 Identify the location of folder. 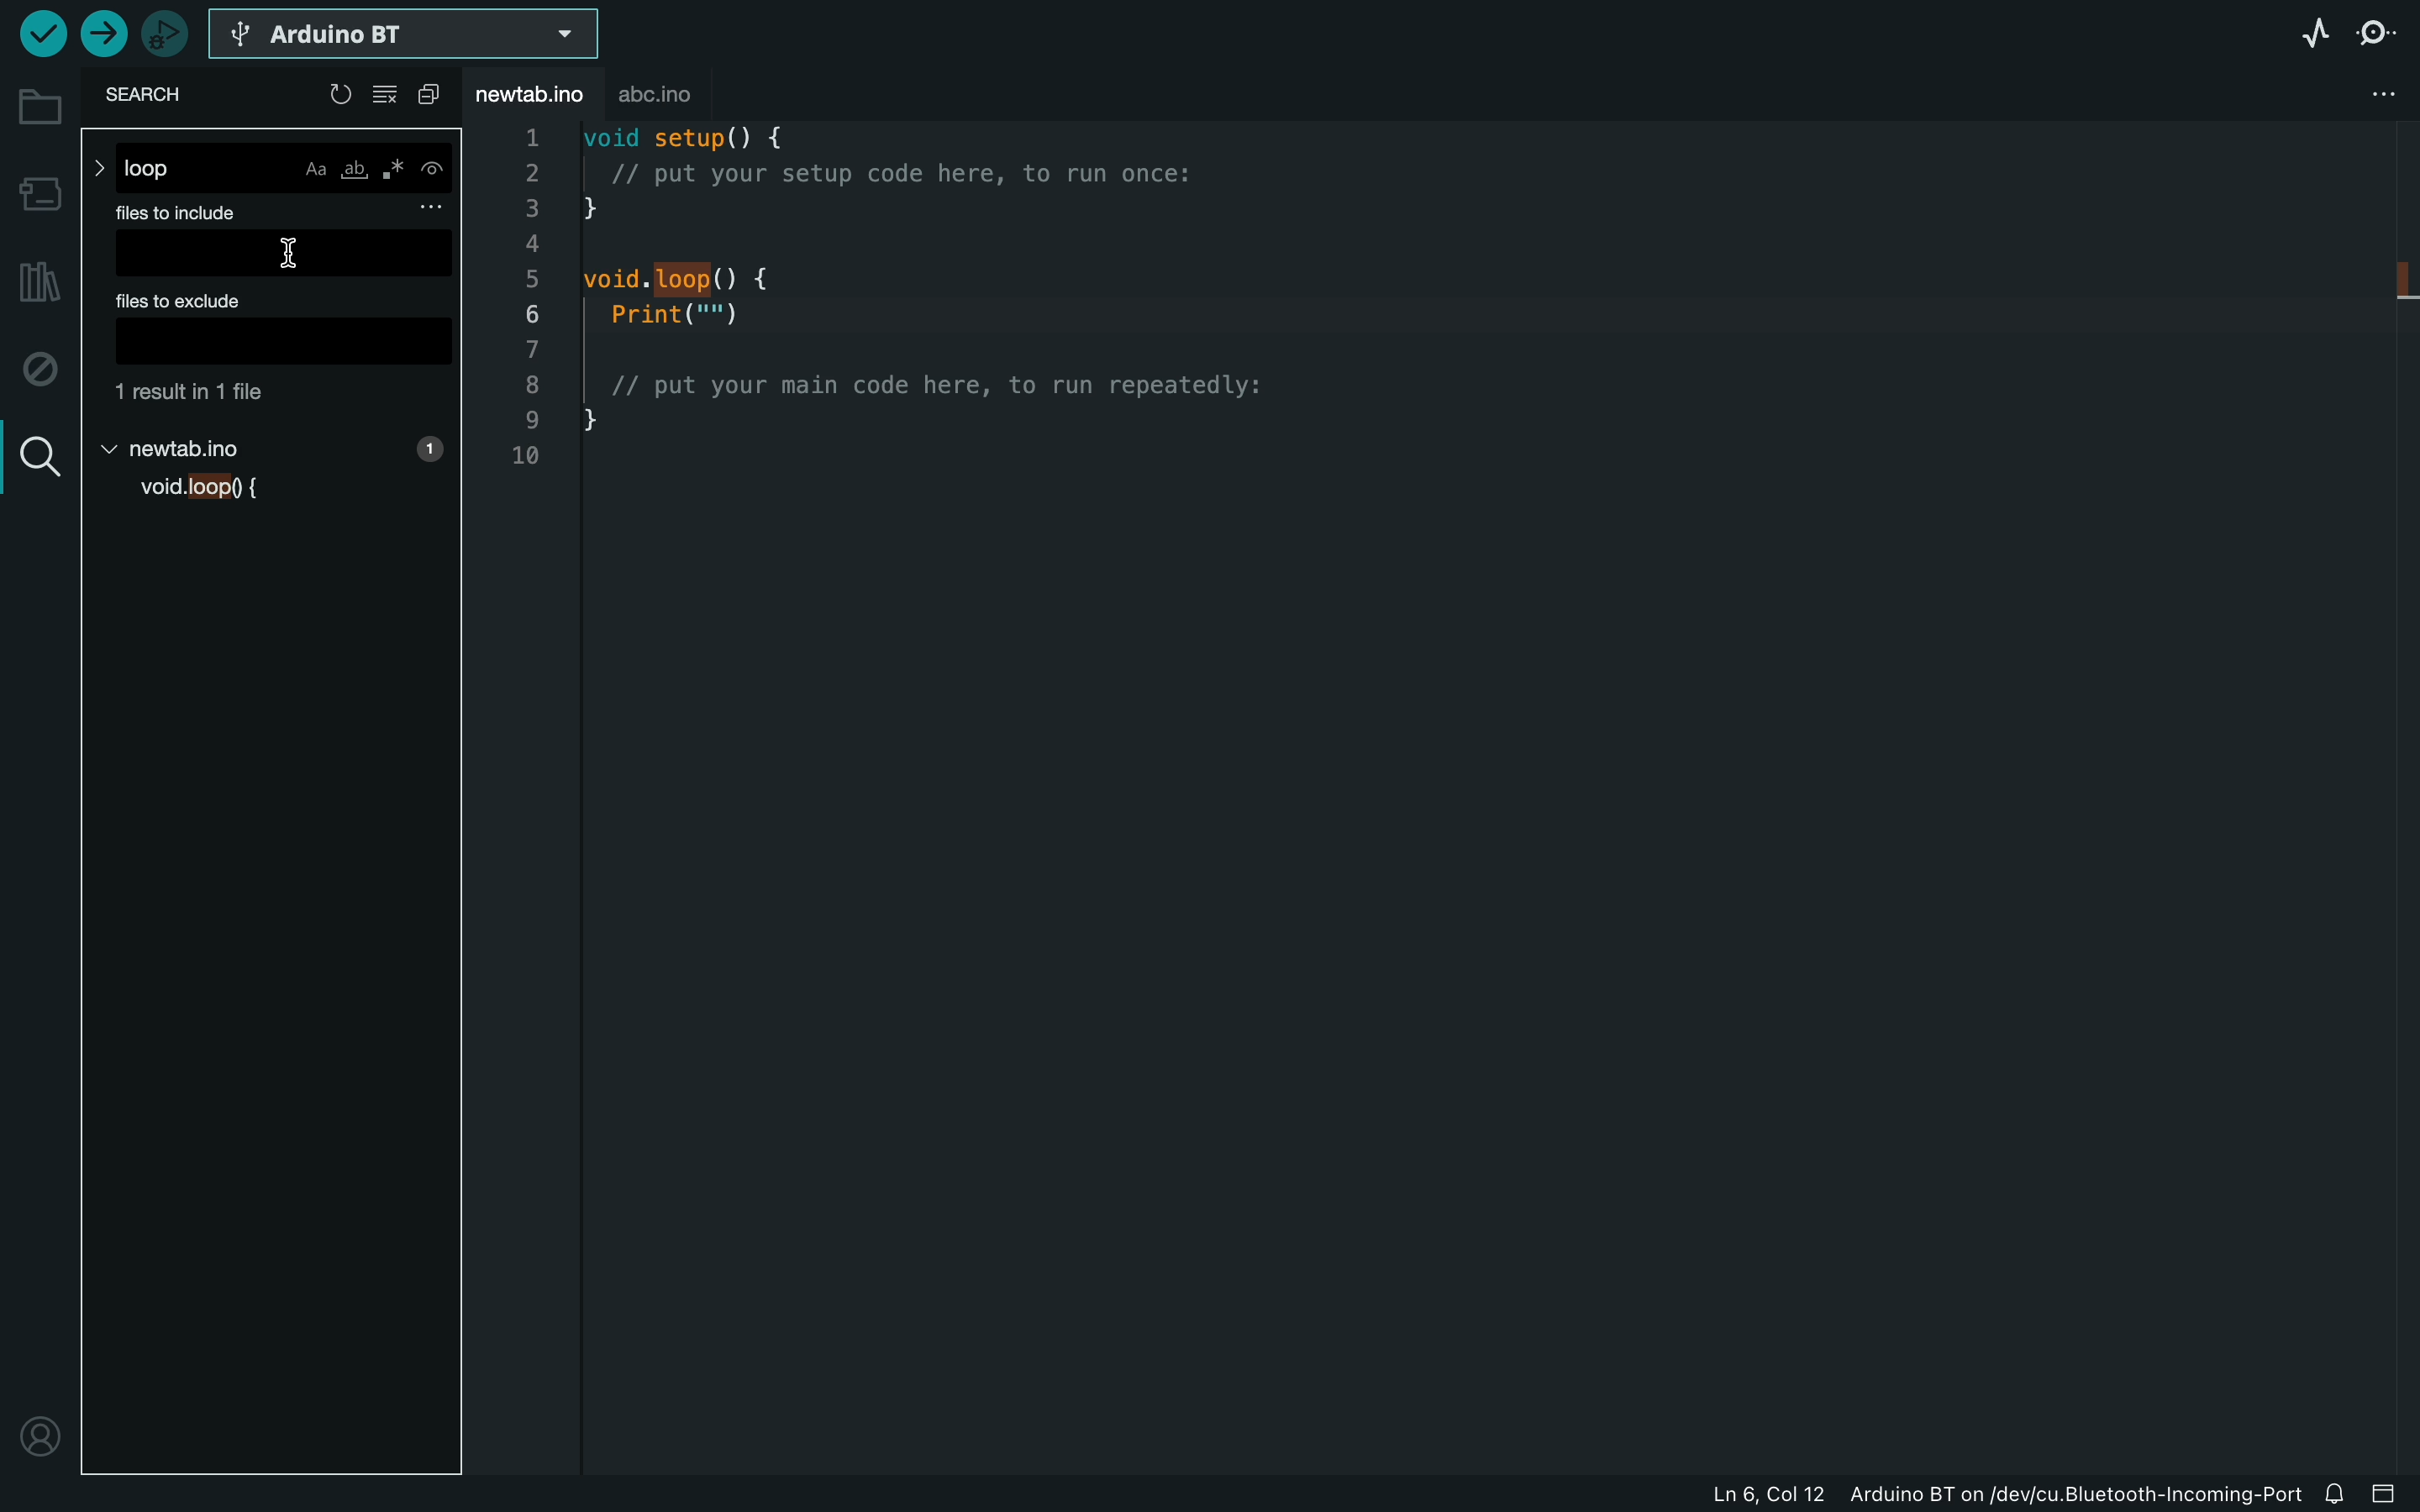
(41, 108).